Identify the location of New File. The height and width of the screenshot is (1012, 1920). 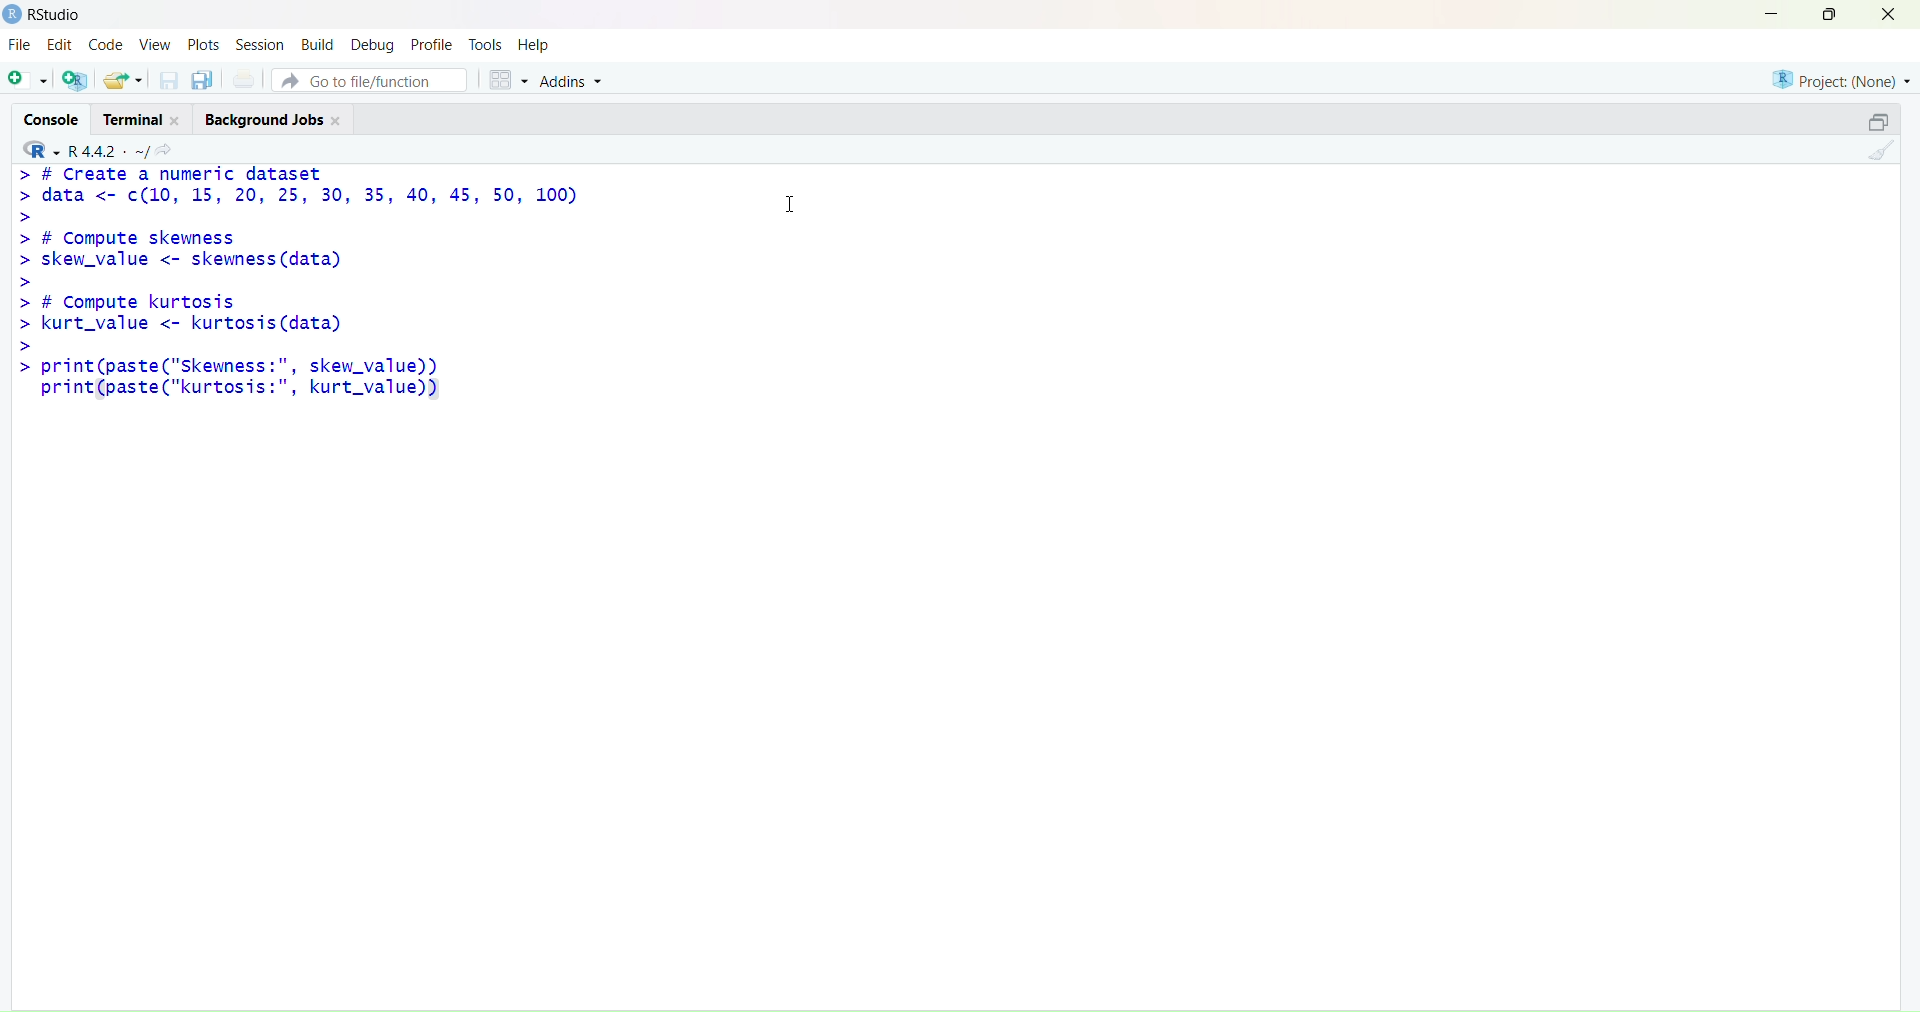
(25, 79).